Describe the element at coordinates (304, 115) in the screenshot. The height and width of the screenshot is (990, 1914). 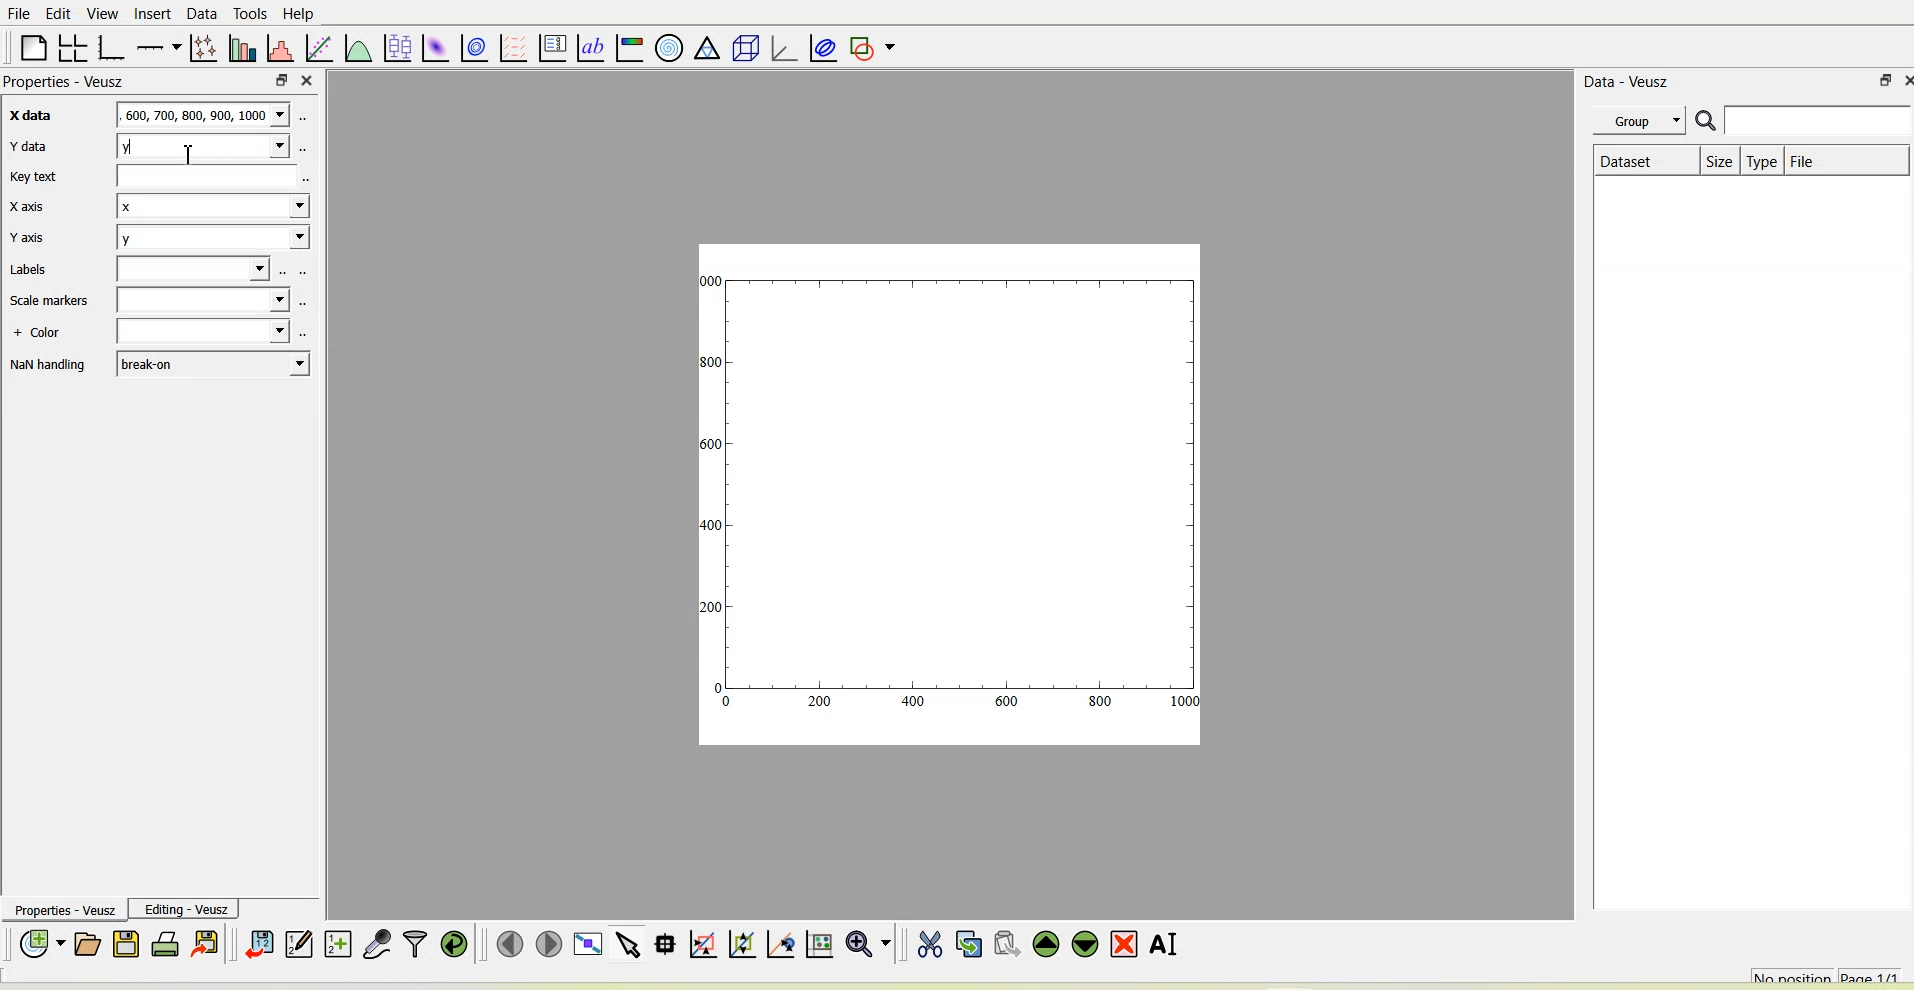
I see `select using dataset browser` at that location.